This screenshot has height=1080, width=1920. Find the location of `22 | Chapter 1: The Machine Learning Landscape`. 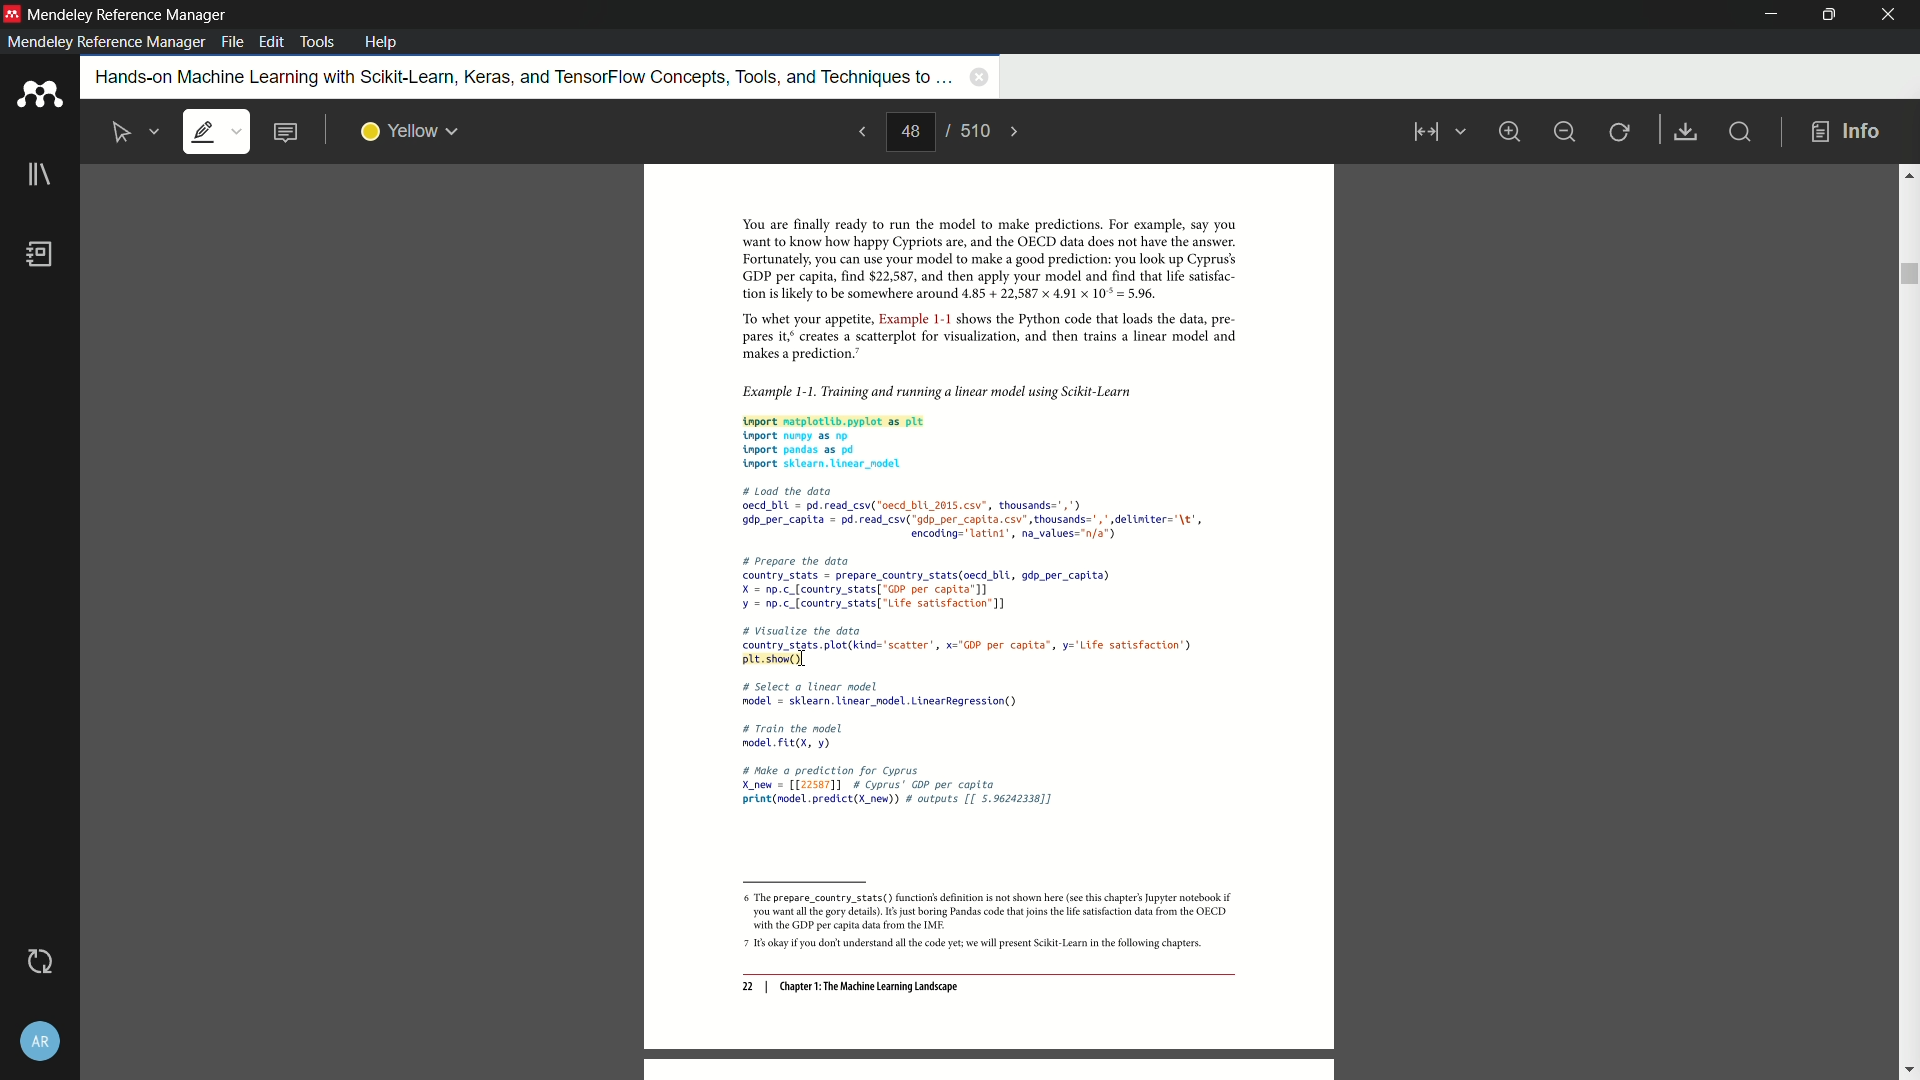

22 | Chapter 1: The Machine Learning Landscape is located at coordinates (850, 988).